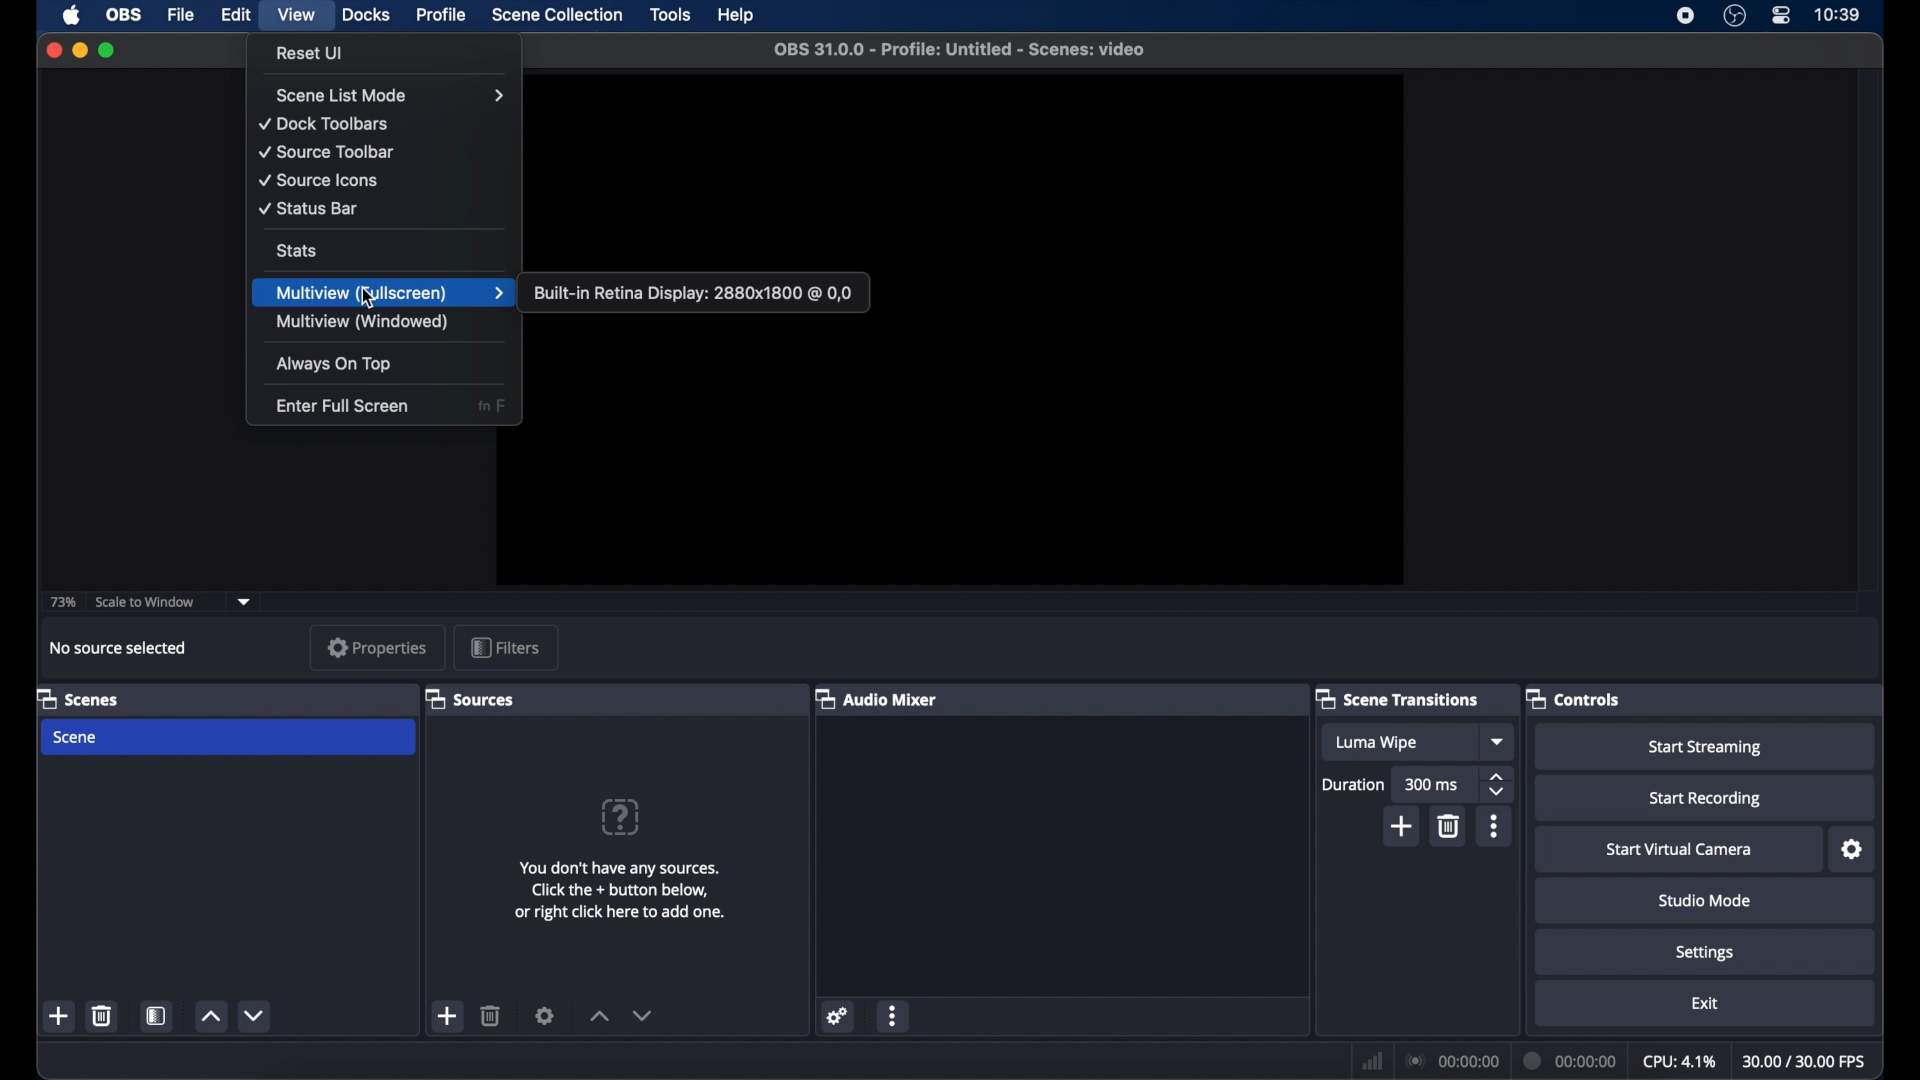 The width and height of the screenshot is (1920, 1080). What do you see at coordinates (1804, 1062) in the screenshot?
I see `30.00/30.00 fps` at bounding box center [1804, 1062].